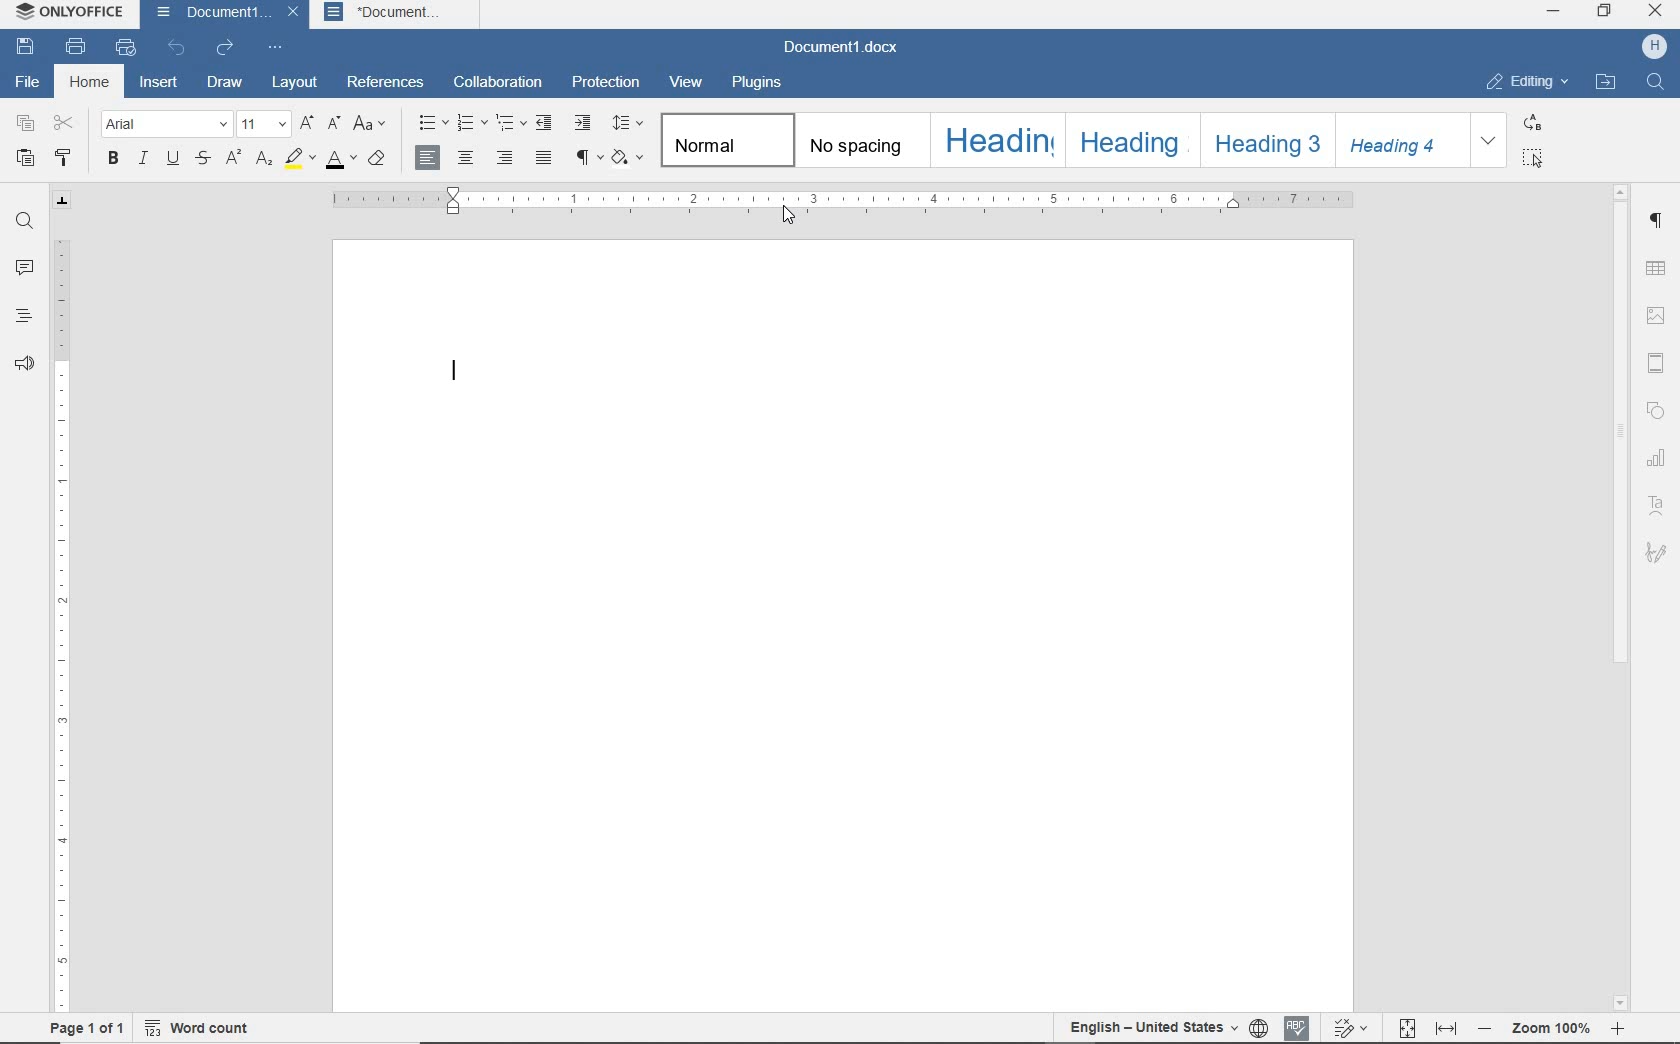  Describe the element at coordinates (429, 158) in the screenshot. I see `ALIGN LEFT` at that location.